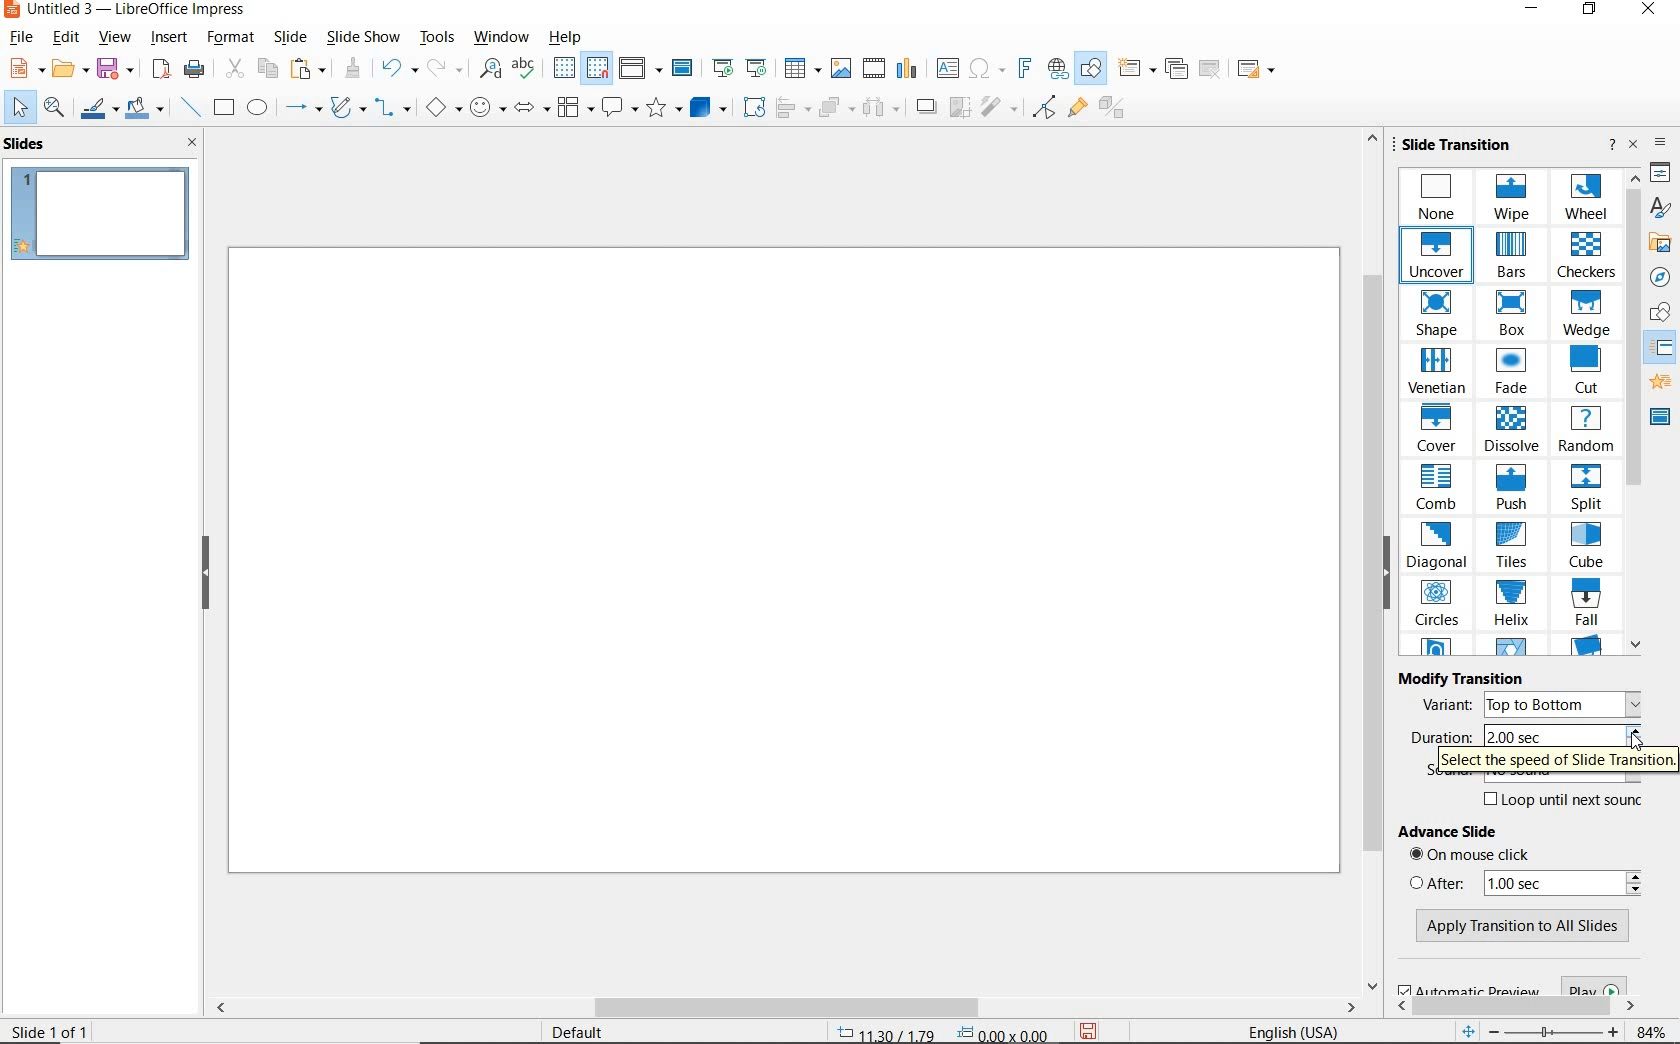 The height and width of the screenshot is (1044, 1680). I want to click on WEDGE, so click(1589, 313).